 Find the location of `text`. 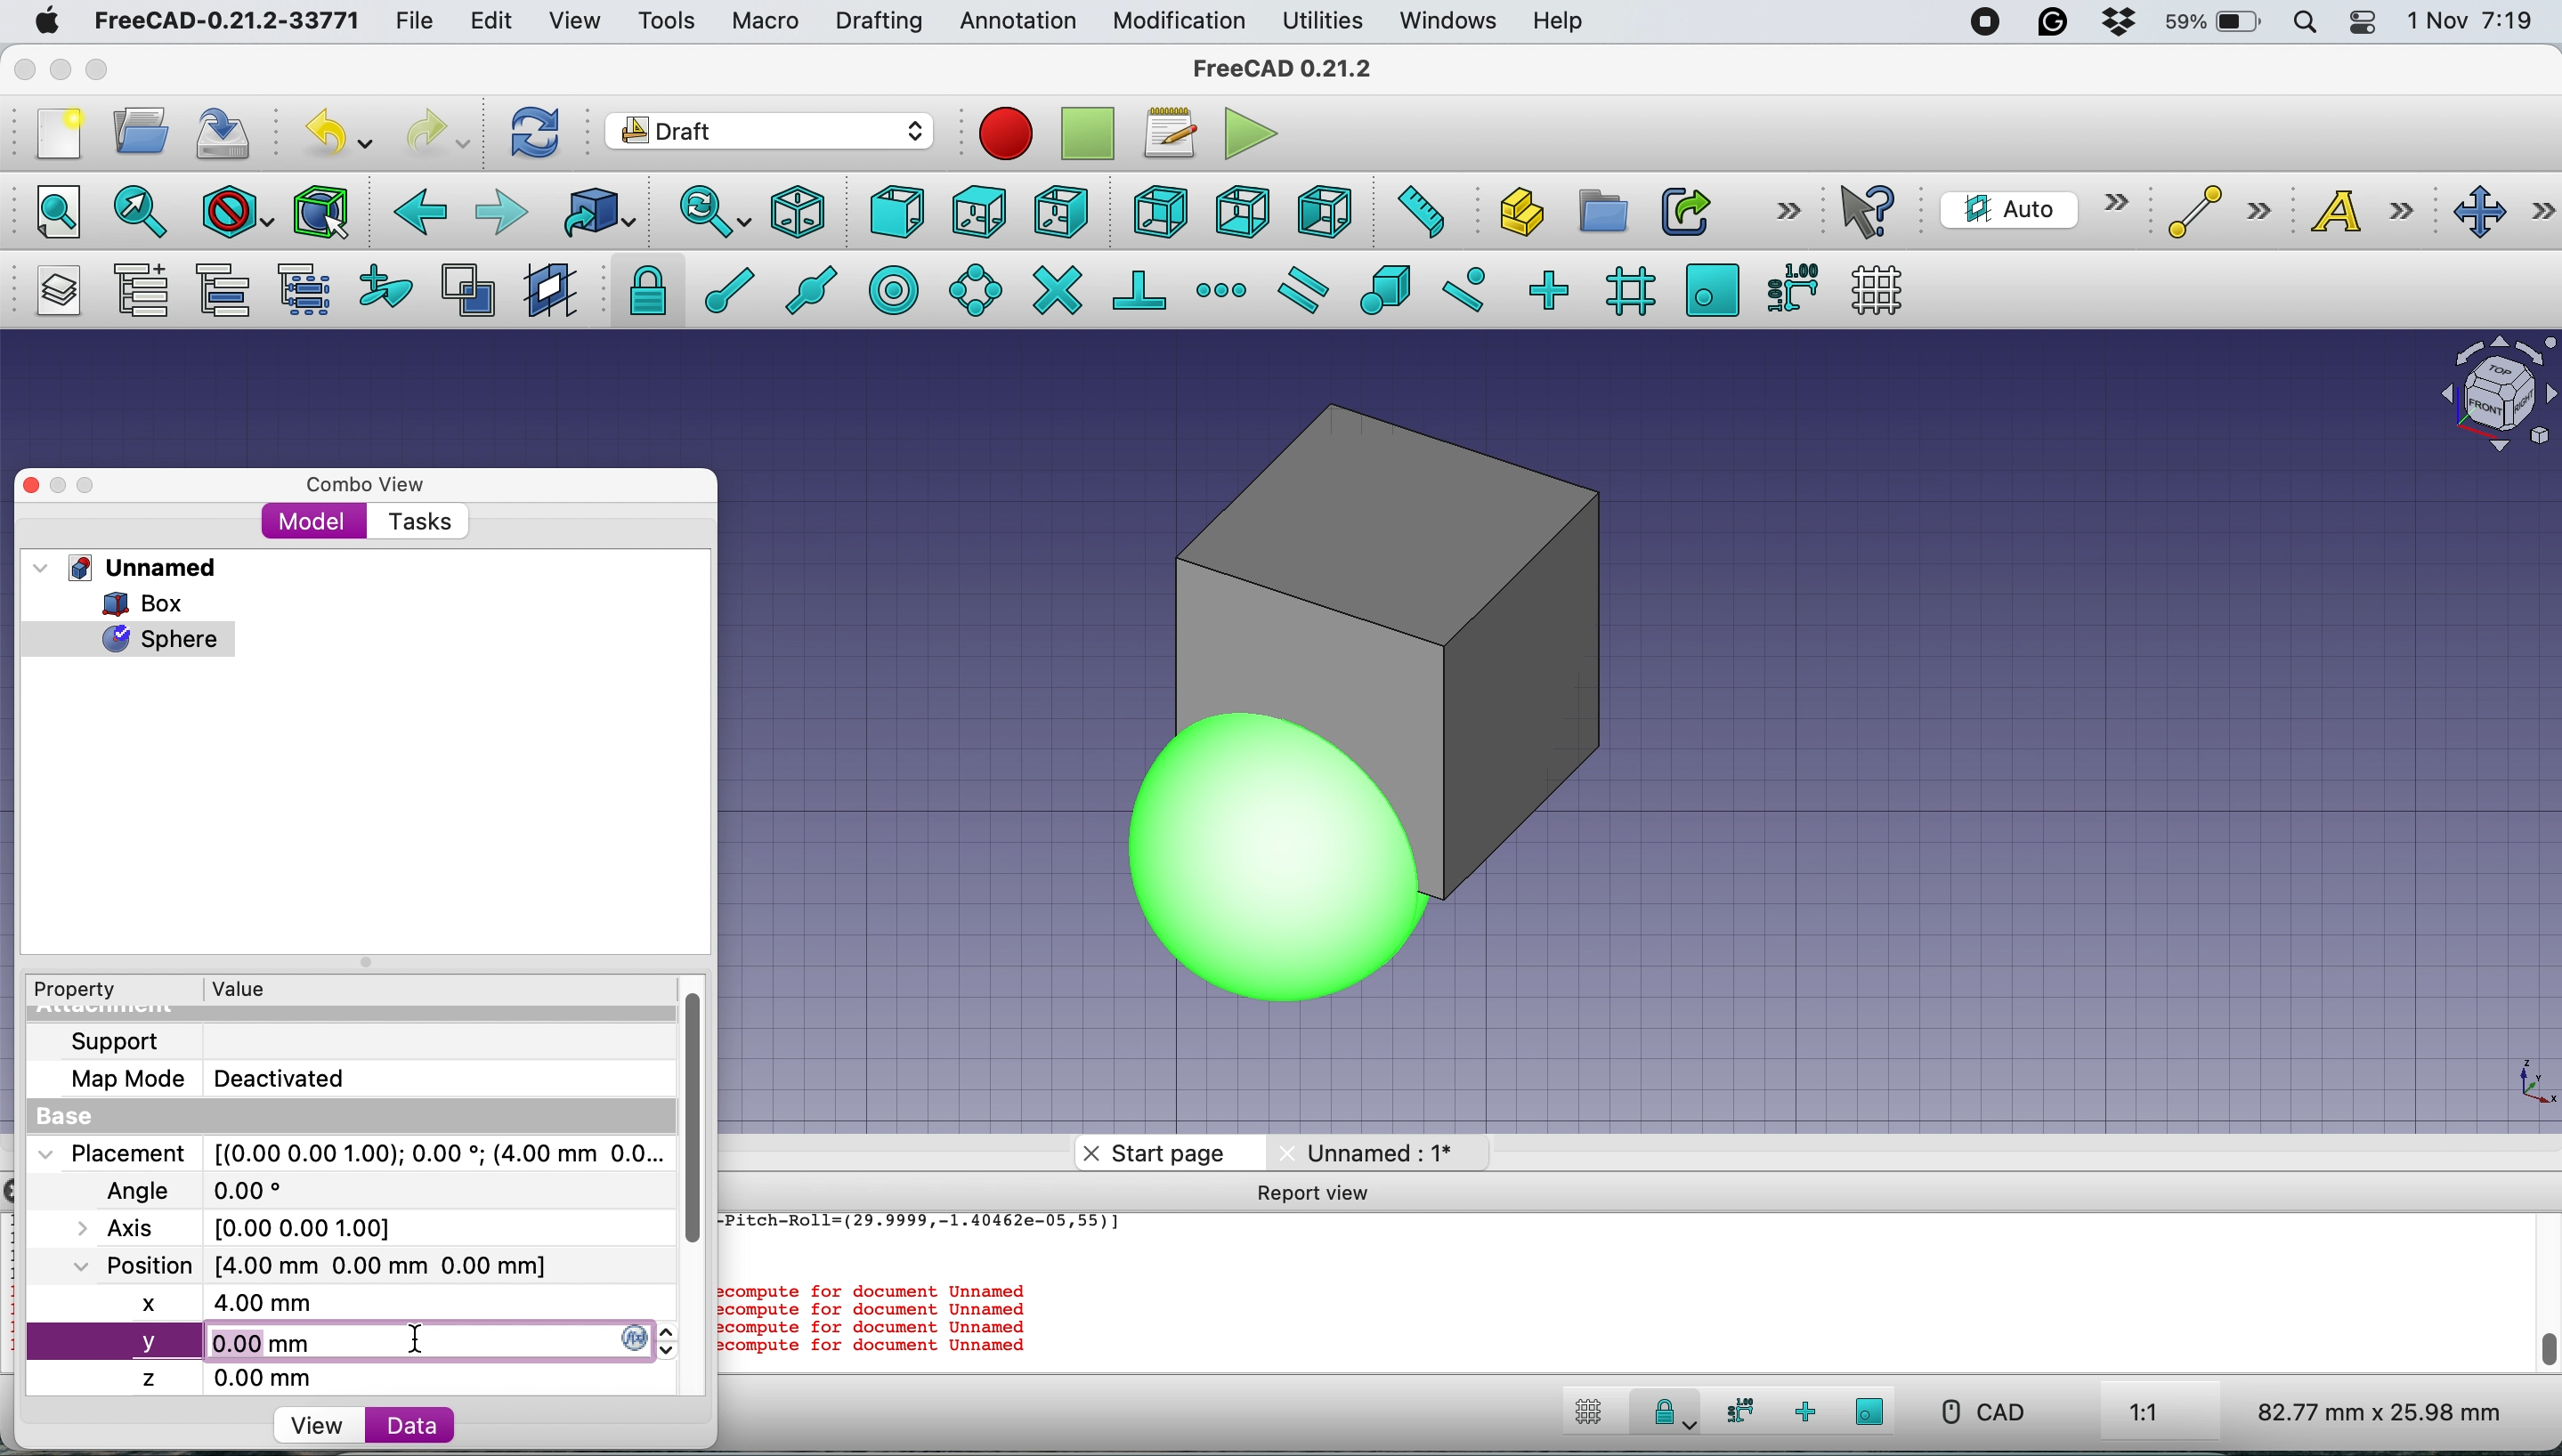

text is located at coordinates (2374, 210).